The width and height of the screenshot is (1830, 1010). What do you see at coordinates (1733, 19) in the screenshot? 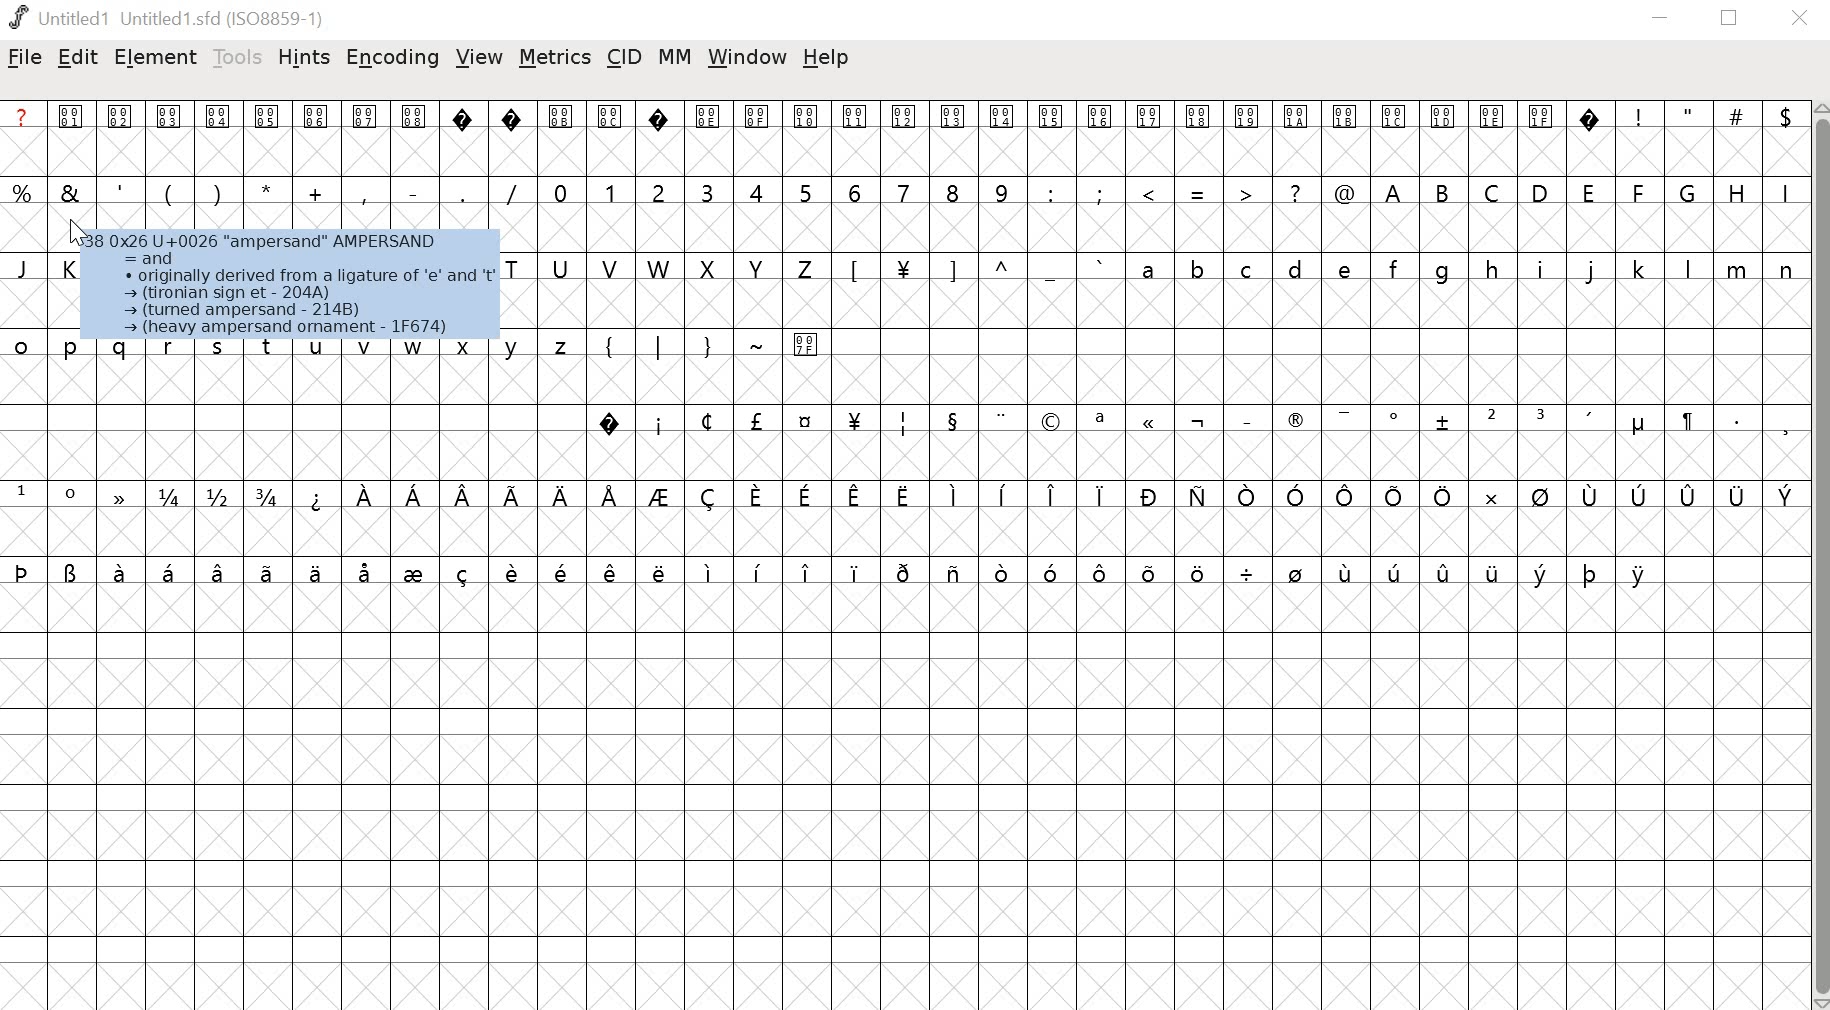
I see `maximize` at bounding box center [1733, 19].